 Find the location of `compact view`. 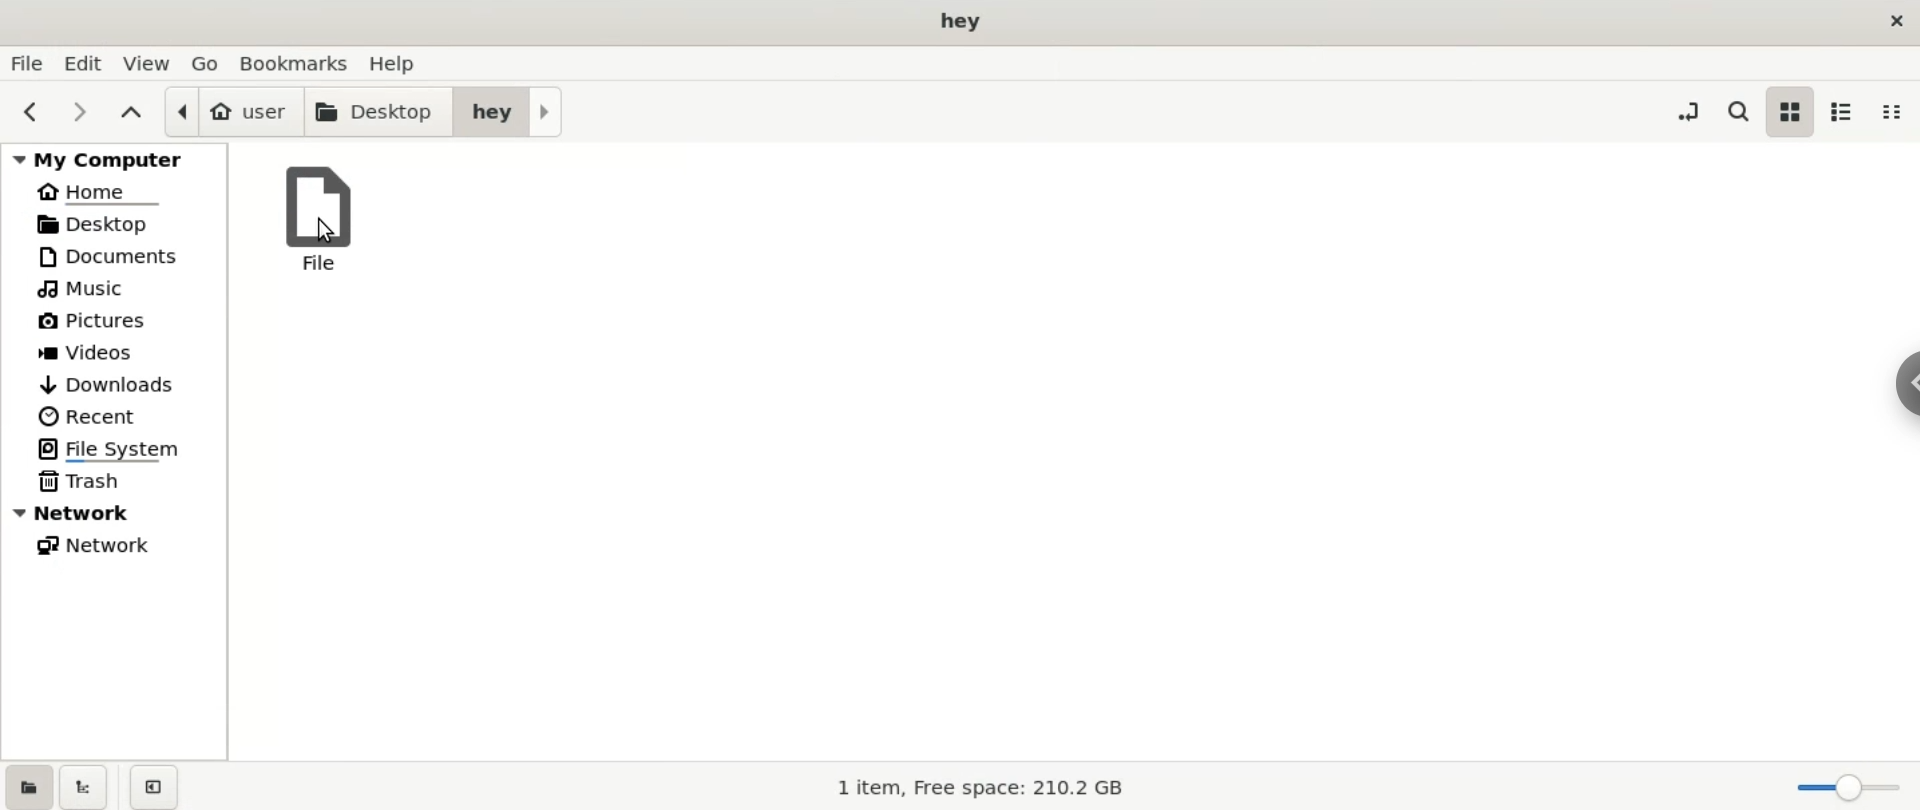

compact view is located at coordinates (1899, 112).